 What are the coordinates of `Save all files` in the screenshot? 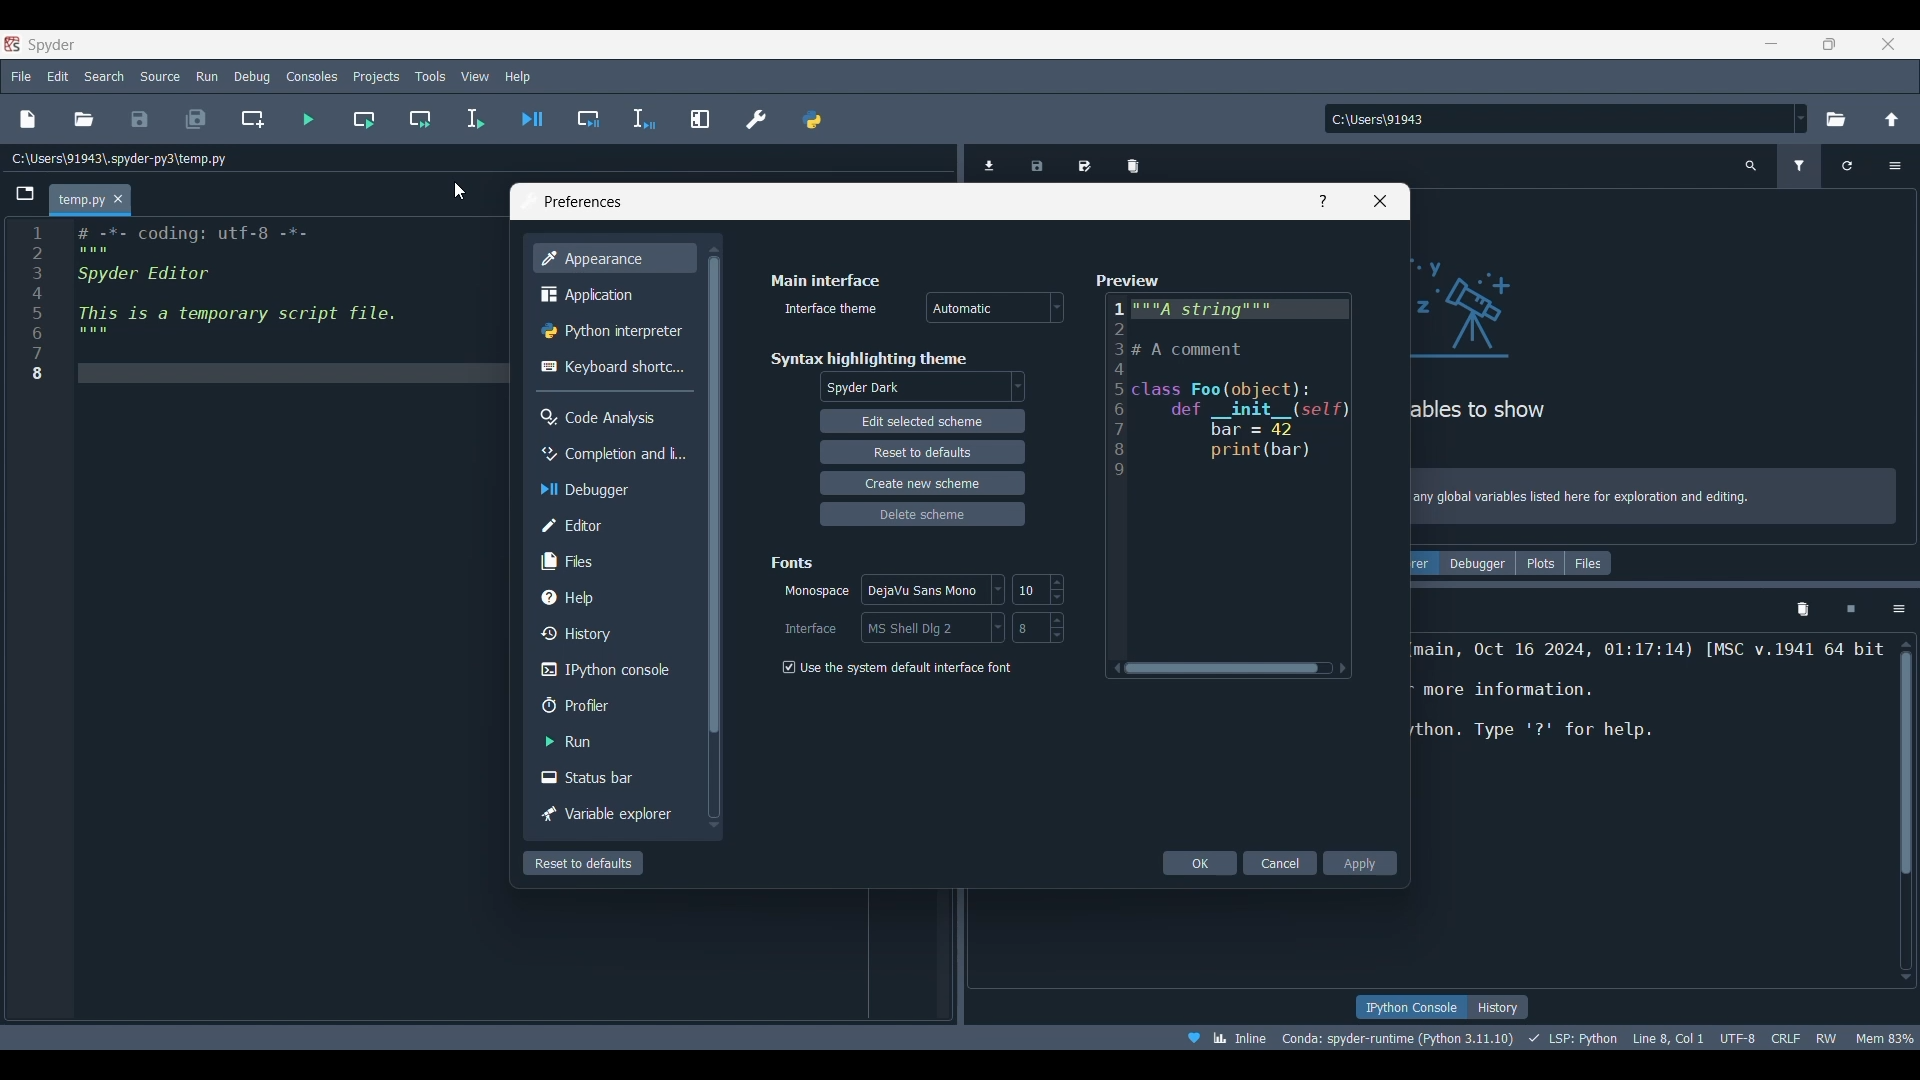 It's located at (197, 118).